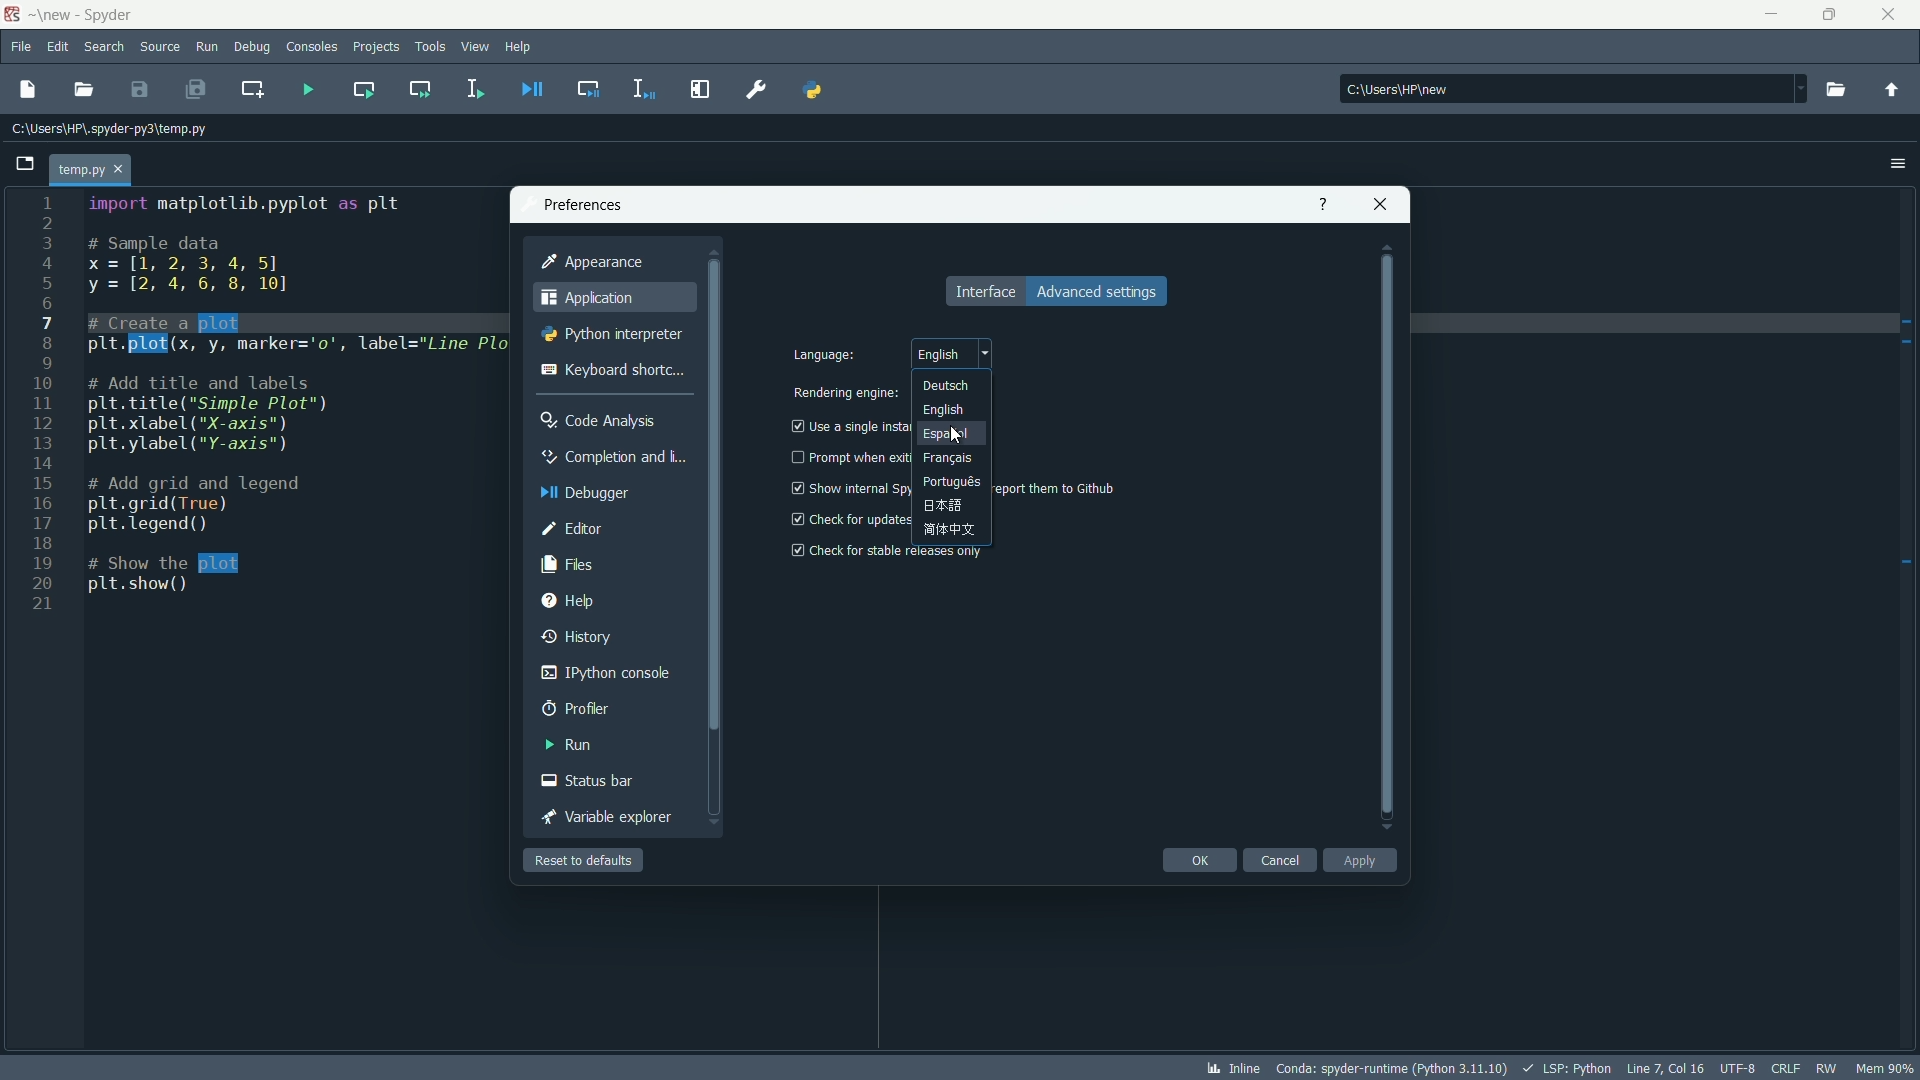 The width and height of the screenshot is (1920, 1080). What do you see at coordinates (593, 262) in the screenshot?
I see `appearance` at bounding box center [593, 262].